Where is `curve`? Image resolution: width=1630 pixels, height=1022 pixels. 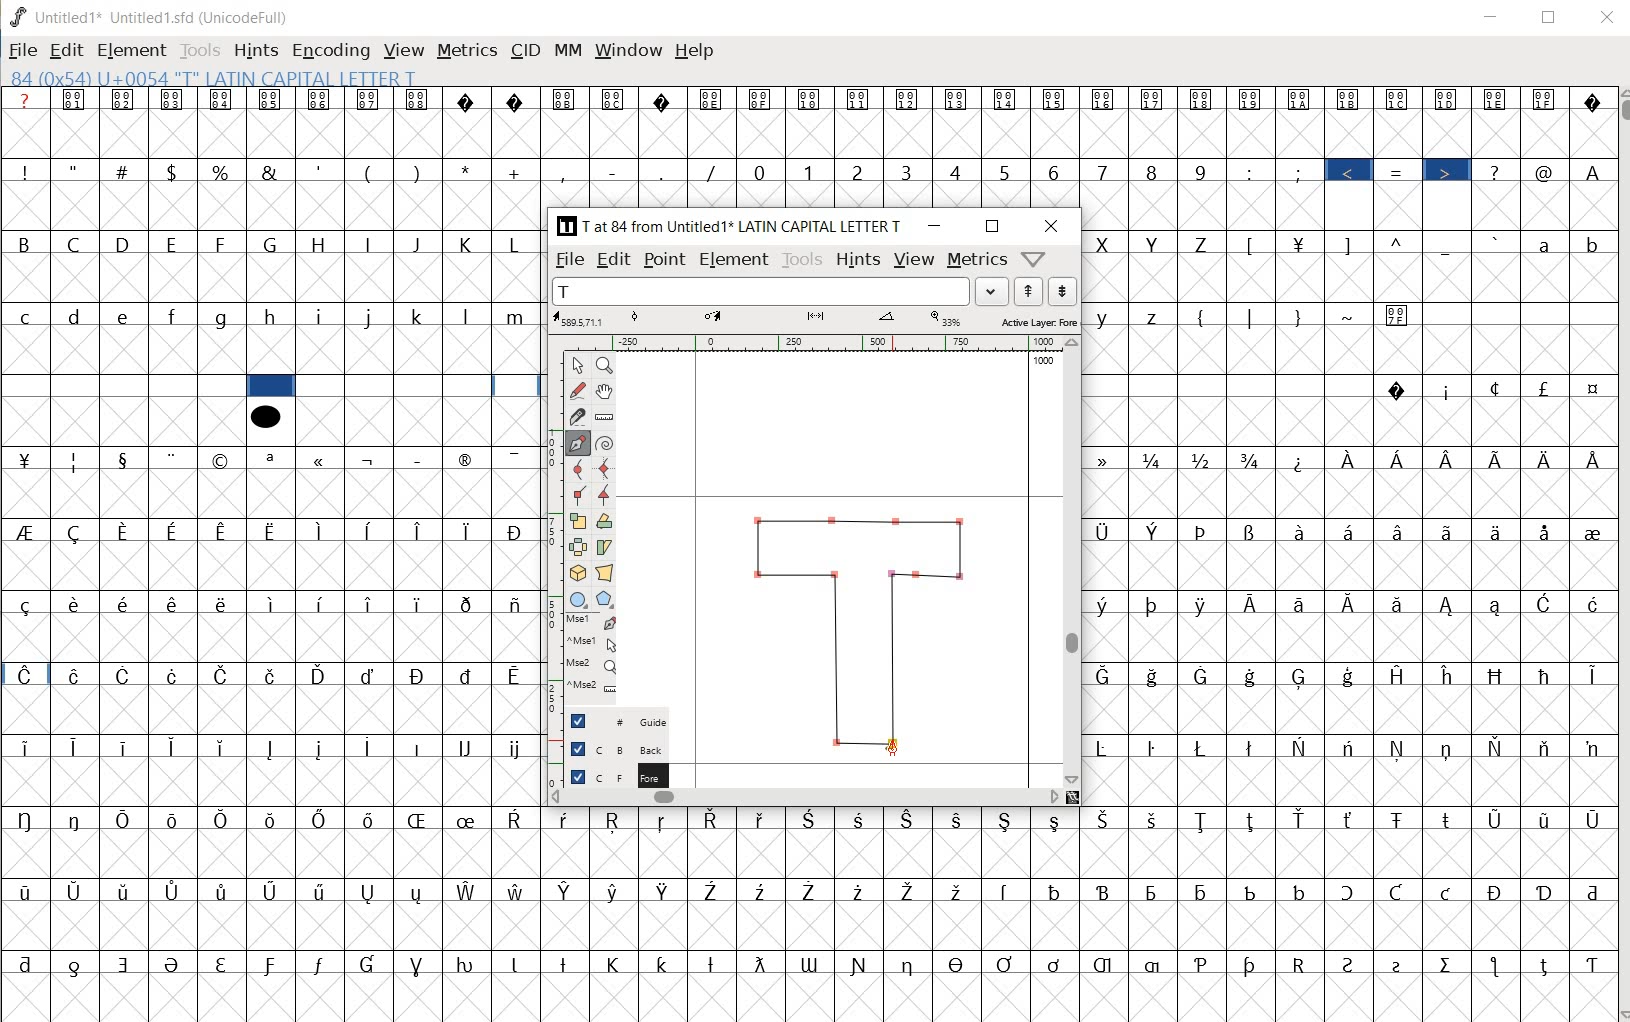
curve is located at coordinates (577, 470).